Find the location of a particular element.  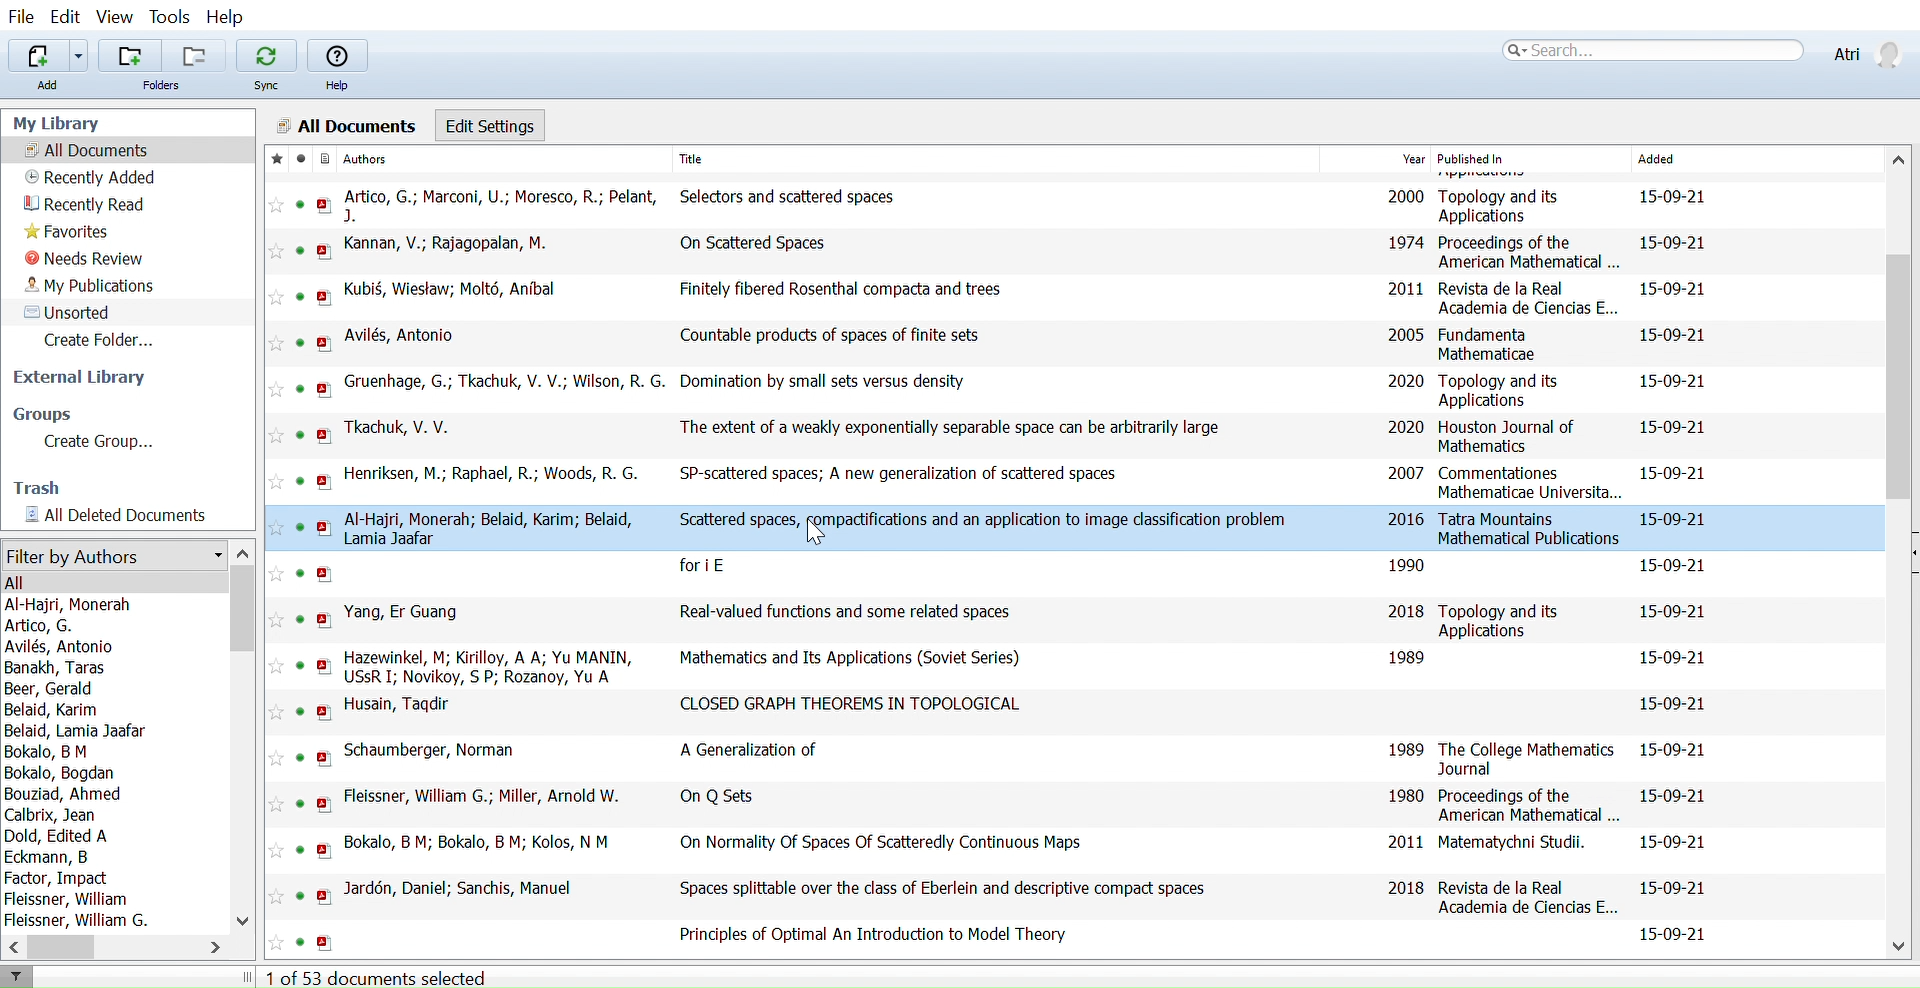

Favourite is located at coordinates (276, 666).